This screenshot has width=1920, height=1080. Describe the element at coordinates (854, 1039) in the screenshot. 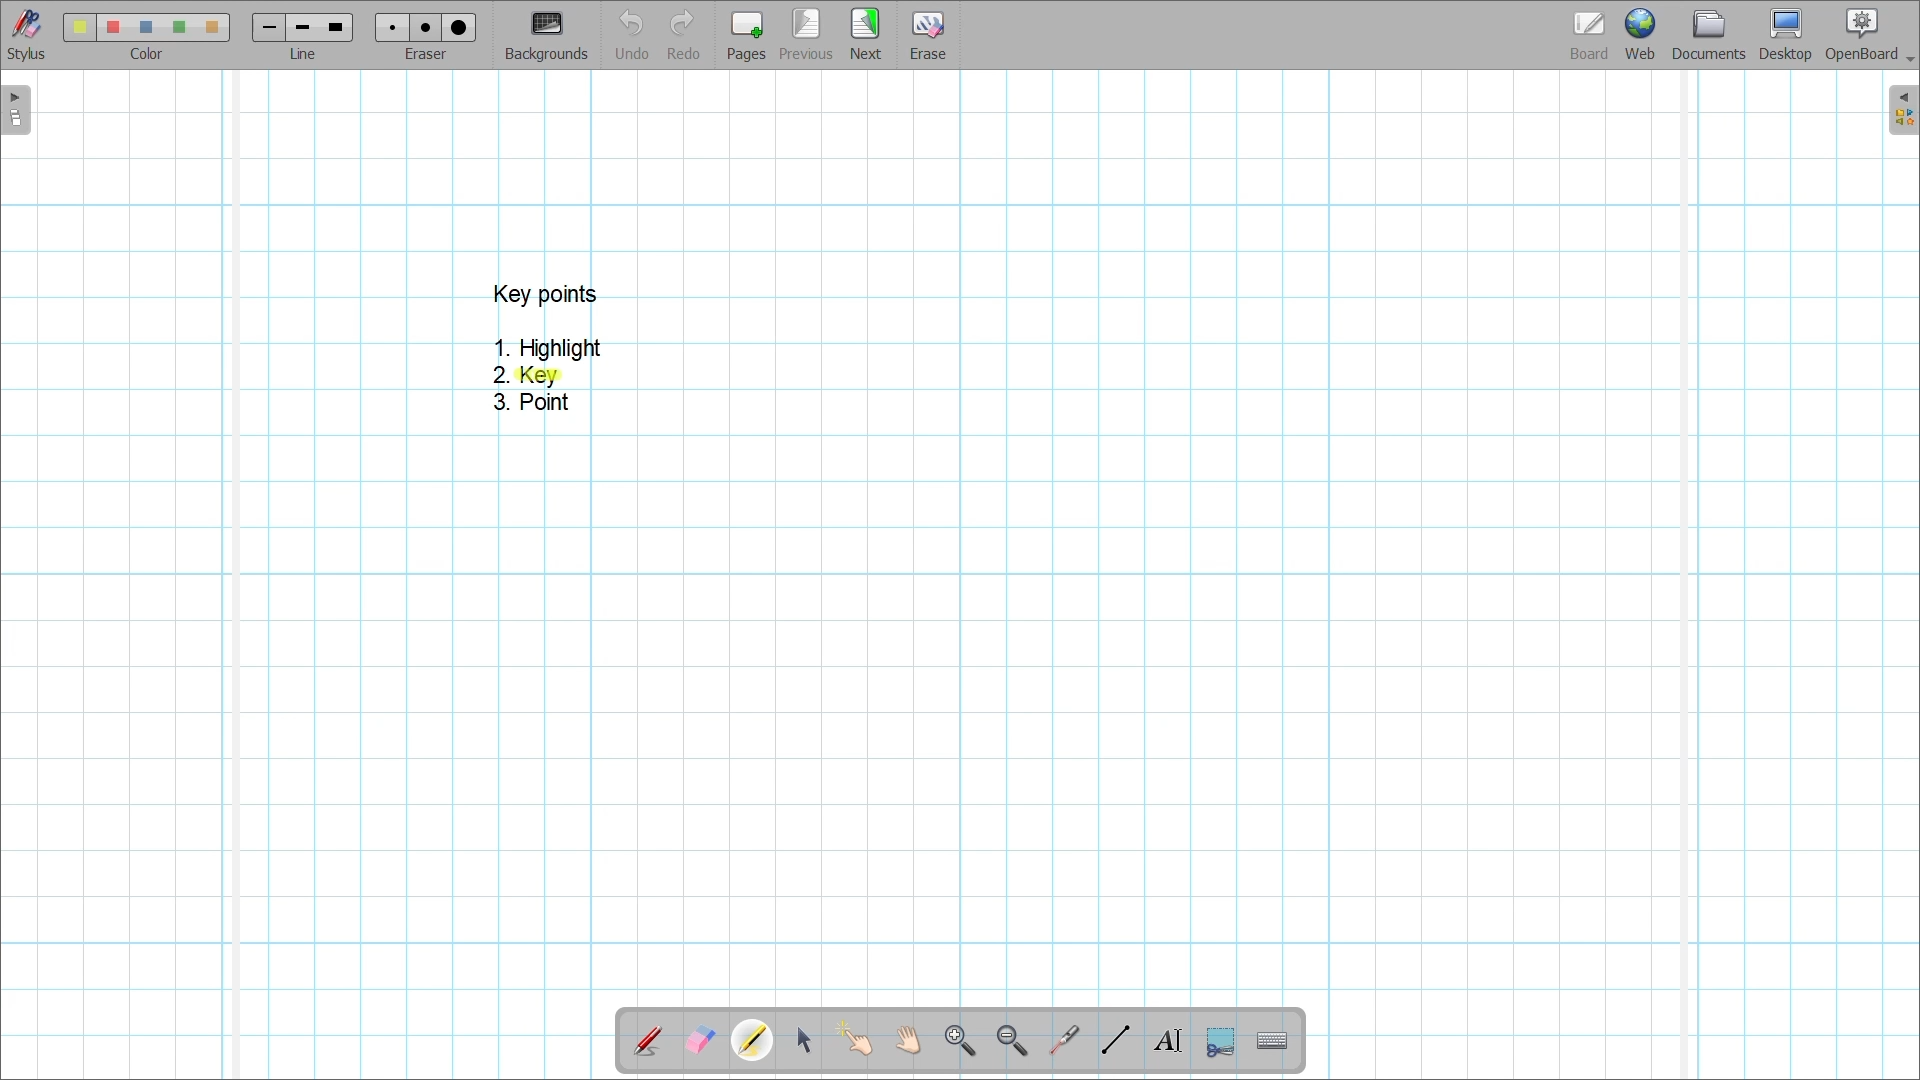

I see `Interact with items` at that location.